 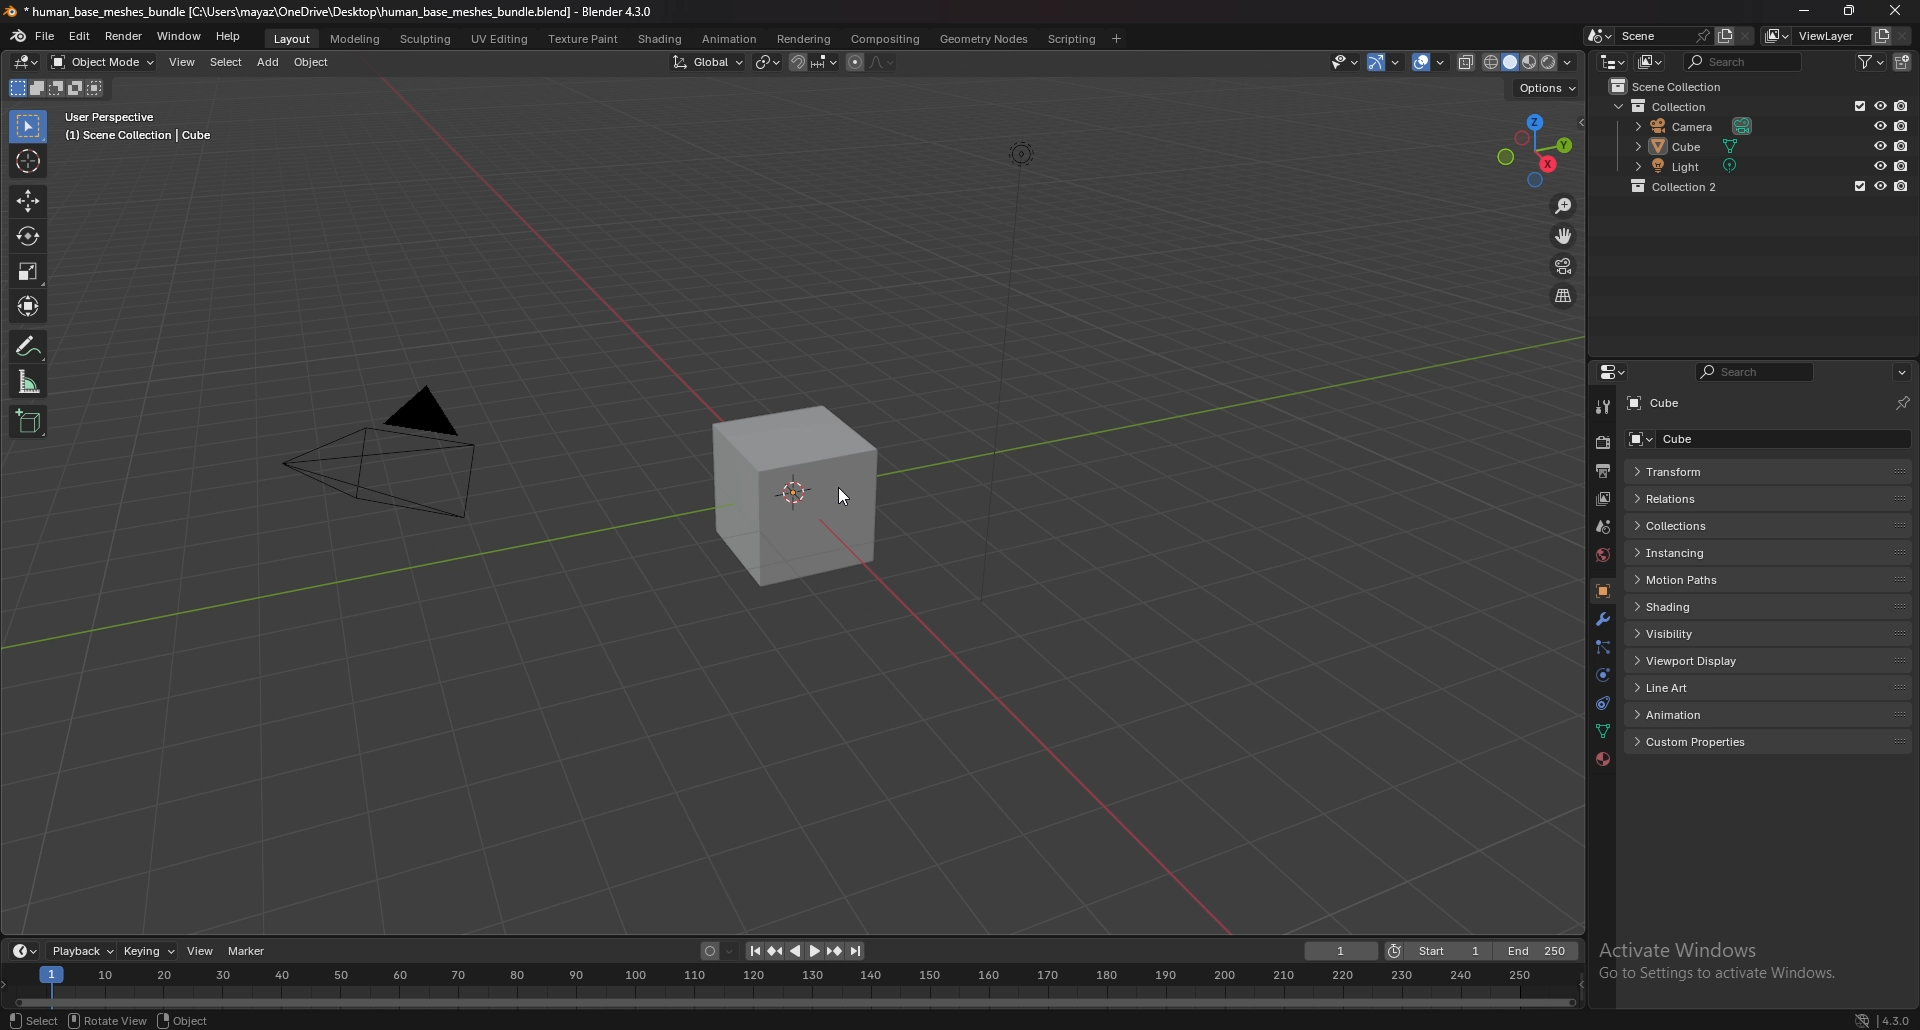 I want to click on browse scene, so click(x=1600, y=36).